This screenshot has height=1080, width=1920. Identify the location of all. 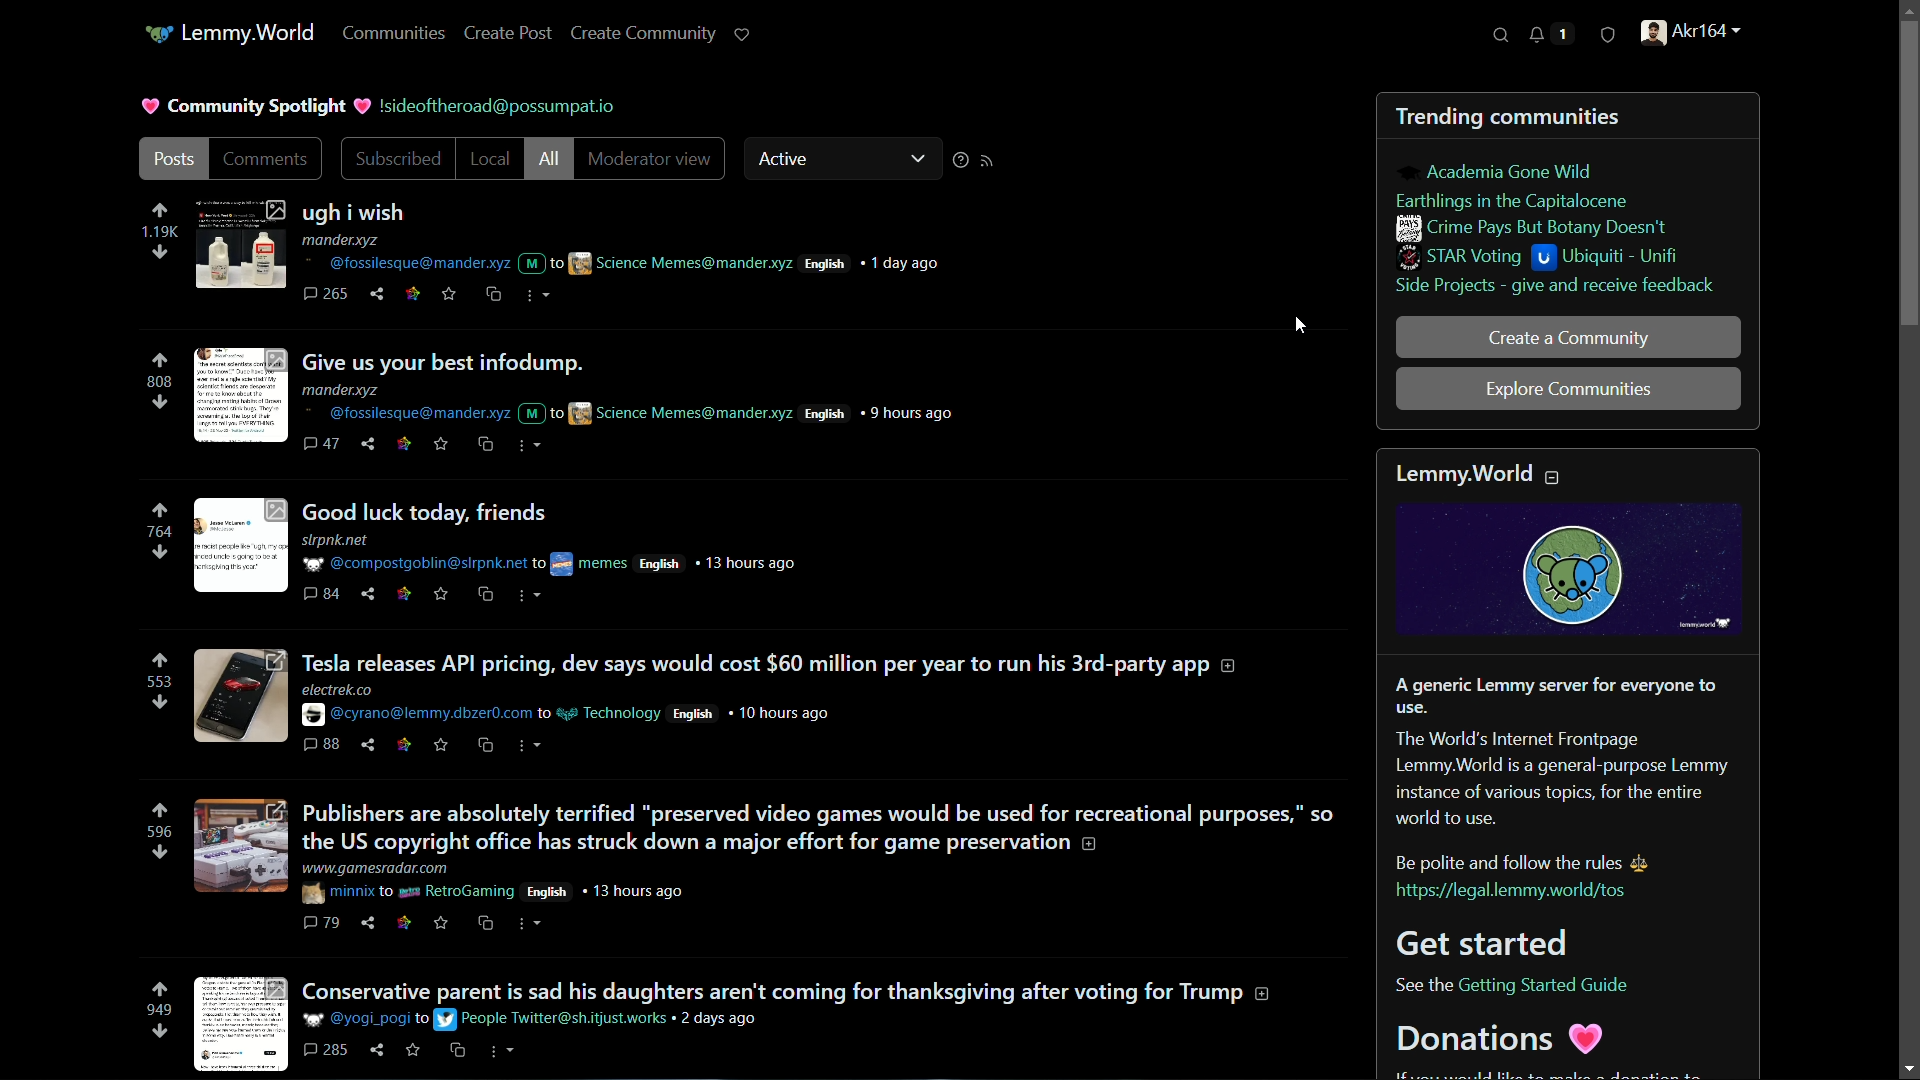
(549, 160).